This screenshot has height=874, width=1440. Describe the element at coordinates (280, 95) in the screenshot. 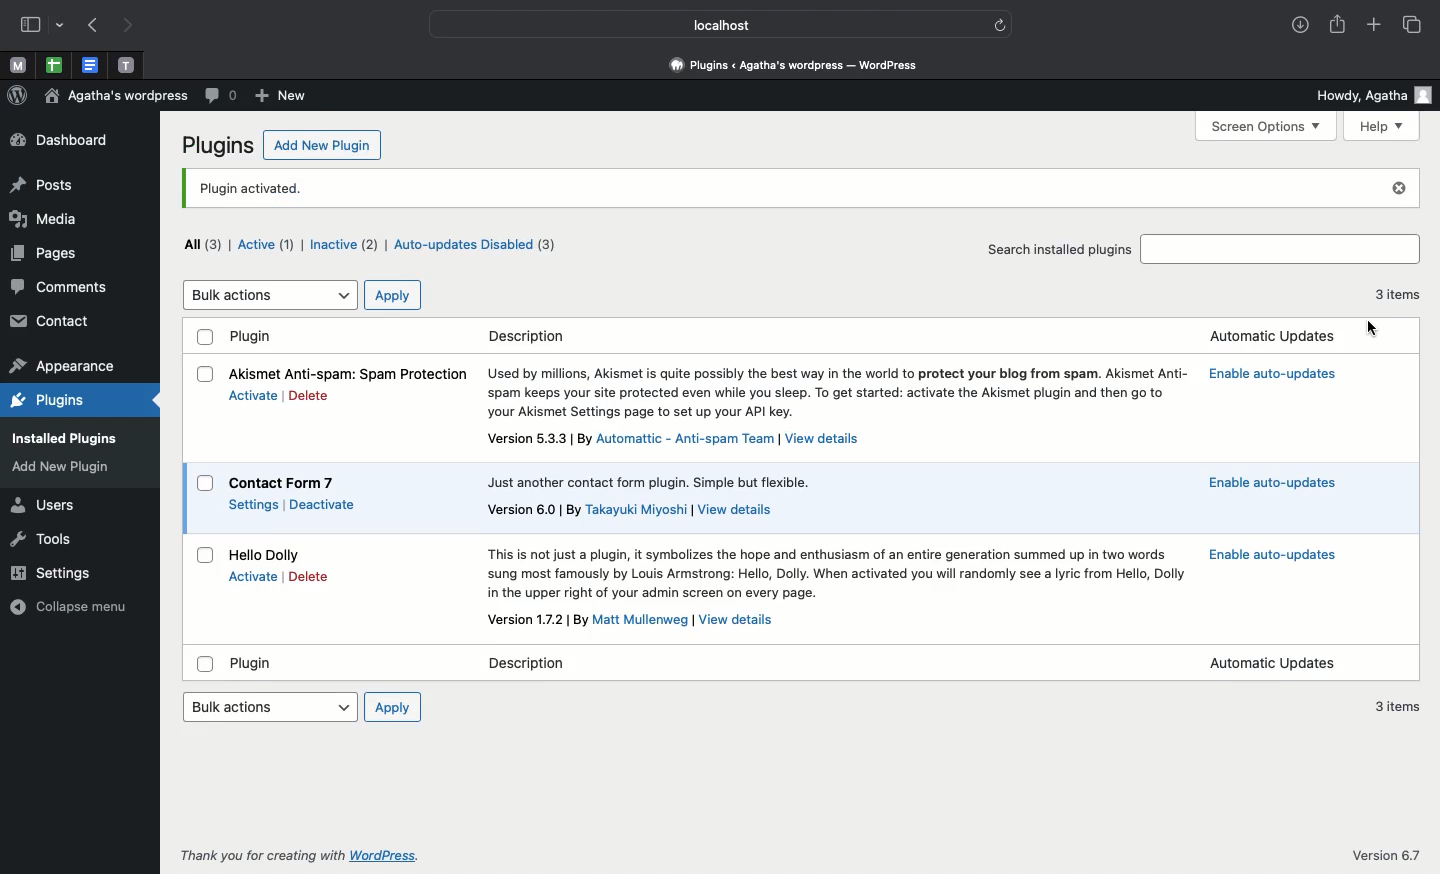

I see `New` at that location.